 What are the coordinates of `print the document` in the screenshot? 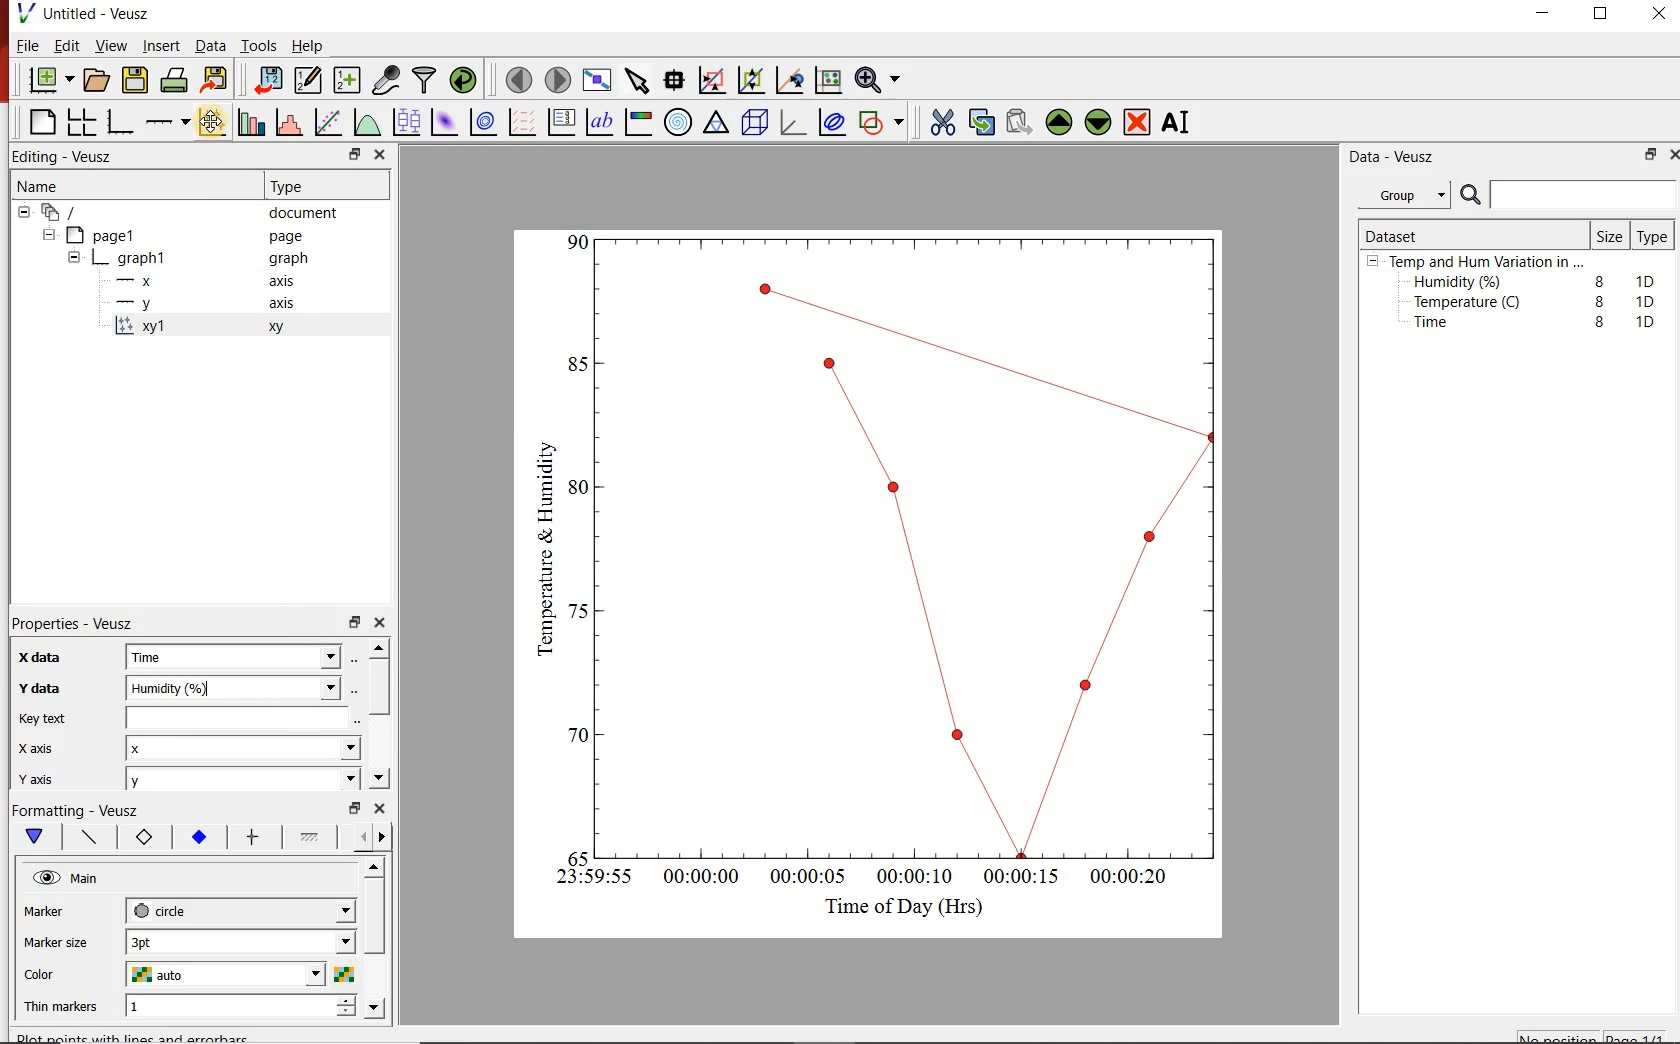 It's located at (175, 83).